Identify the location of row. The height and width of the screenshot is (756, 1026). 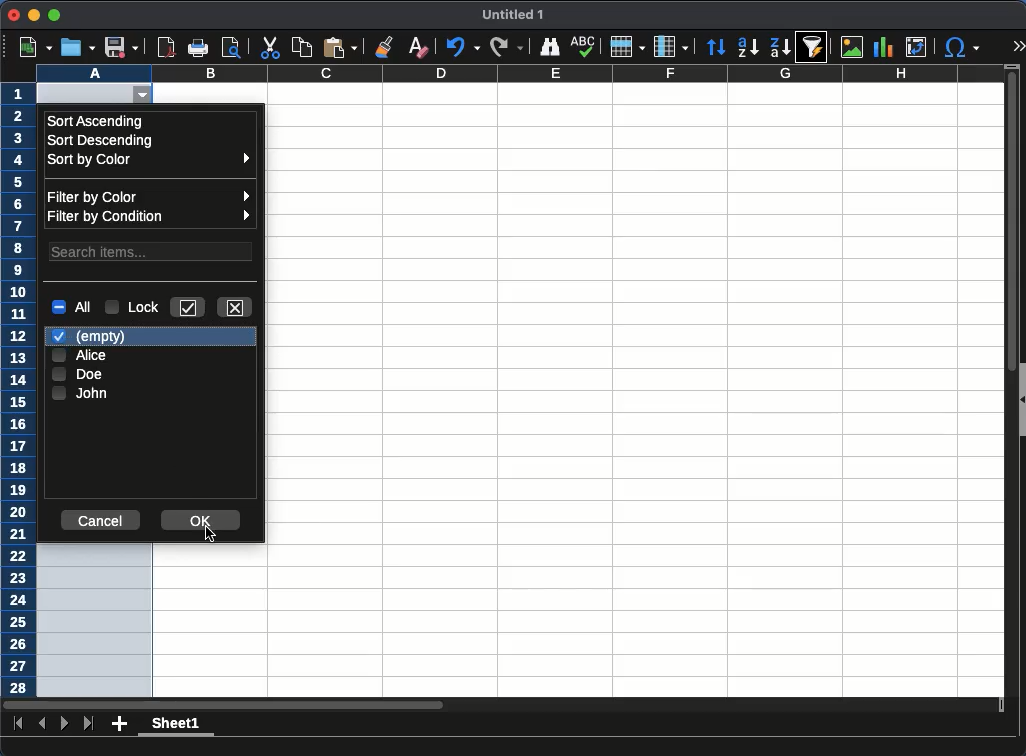
(626, 46).